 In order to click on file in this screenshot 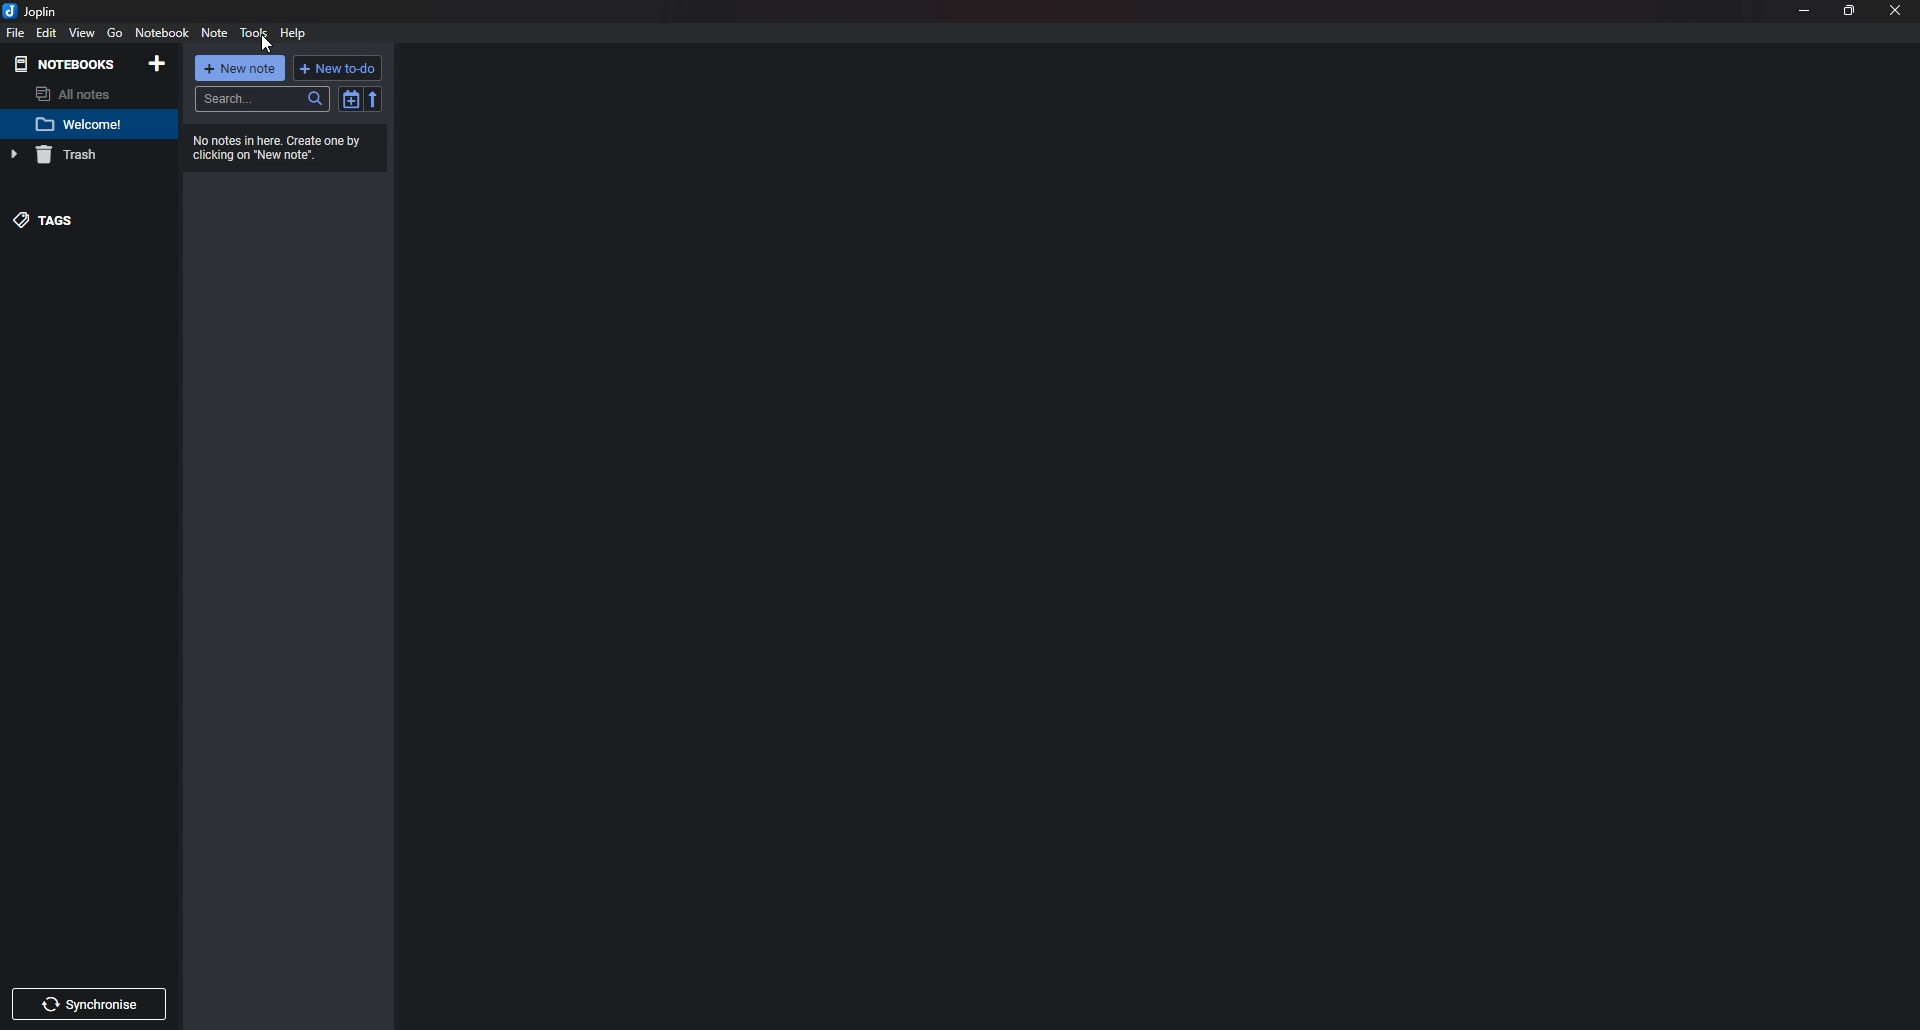, I will do `click(14, 34)`.